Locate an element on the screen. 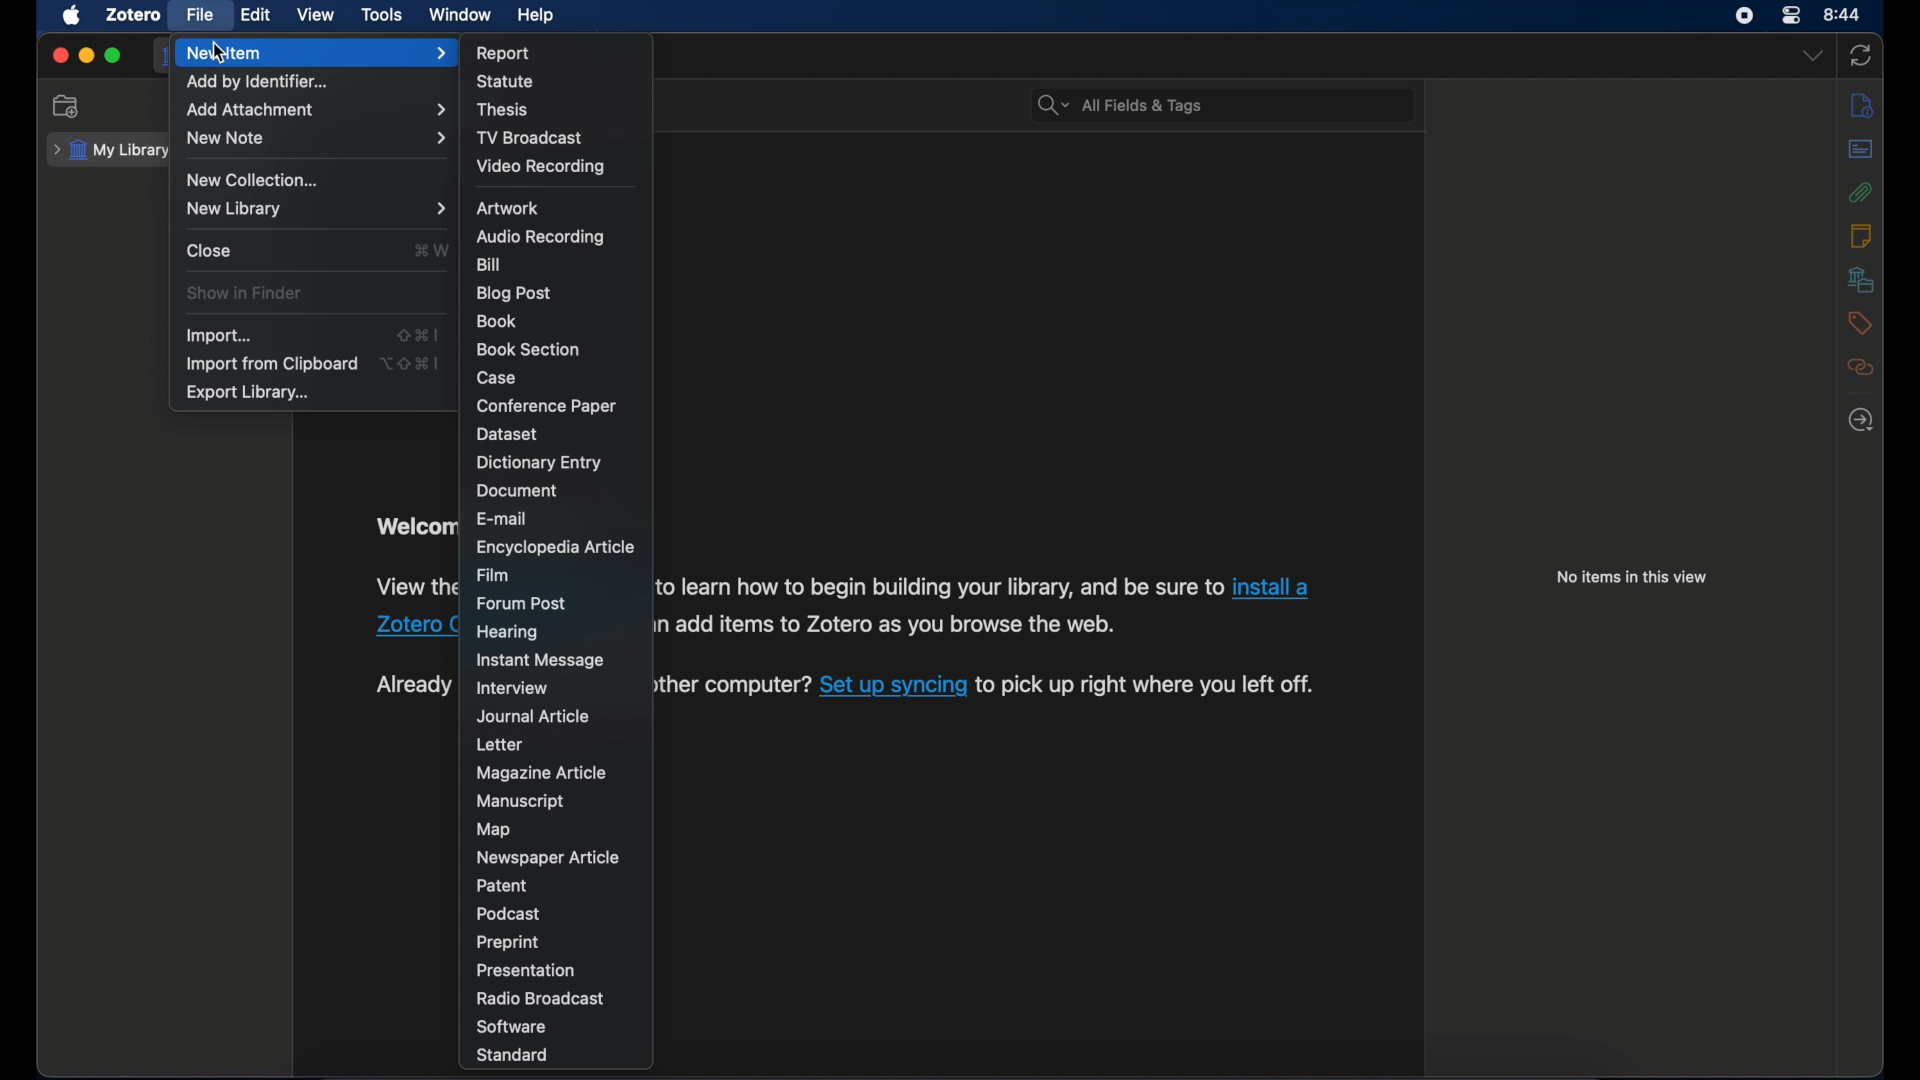 The height and width of the screenshot is (1080, 1920). software information is located at coordinates (938, 586).